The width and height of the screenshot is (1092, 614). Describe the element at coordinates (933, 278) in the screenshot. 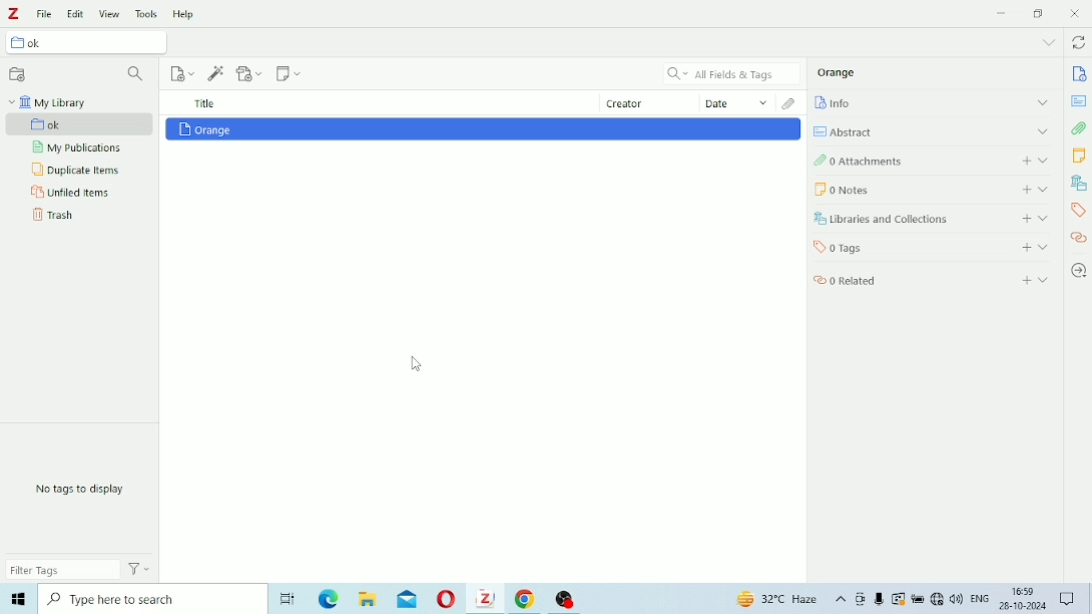

I see `Related` at that location.